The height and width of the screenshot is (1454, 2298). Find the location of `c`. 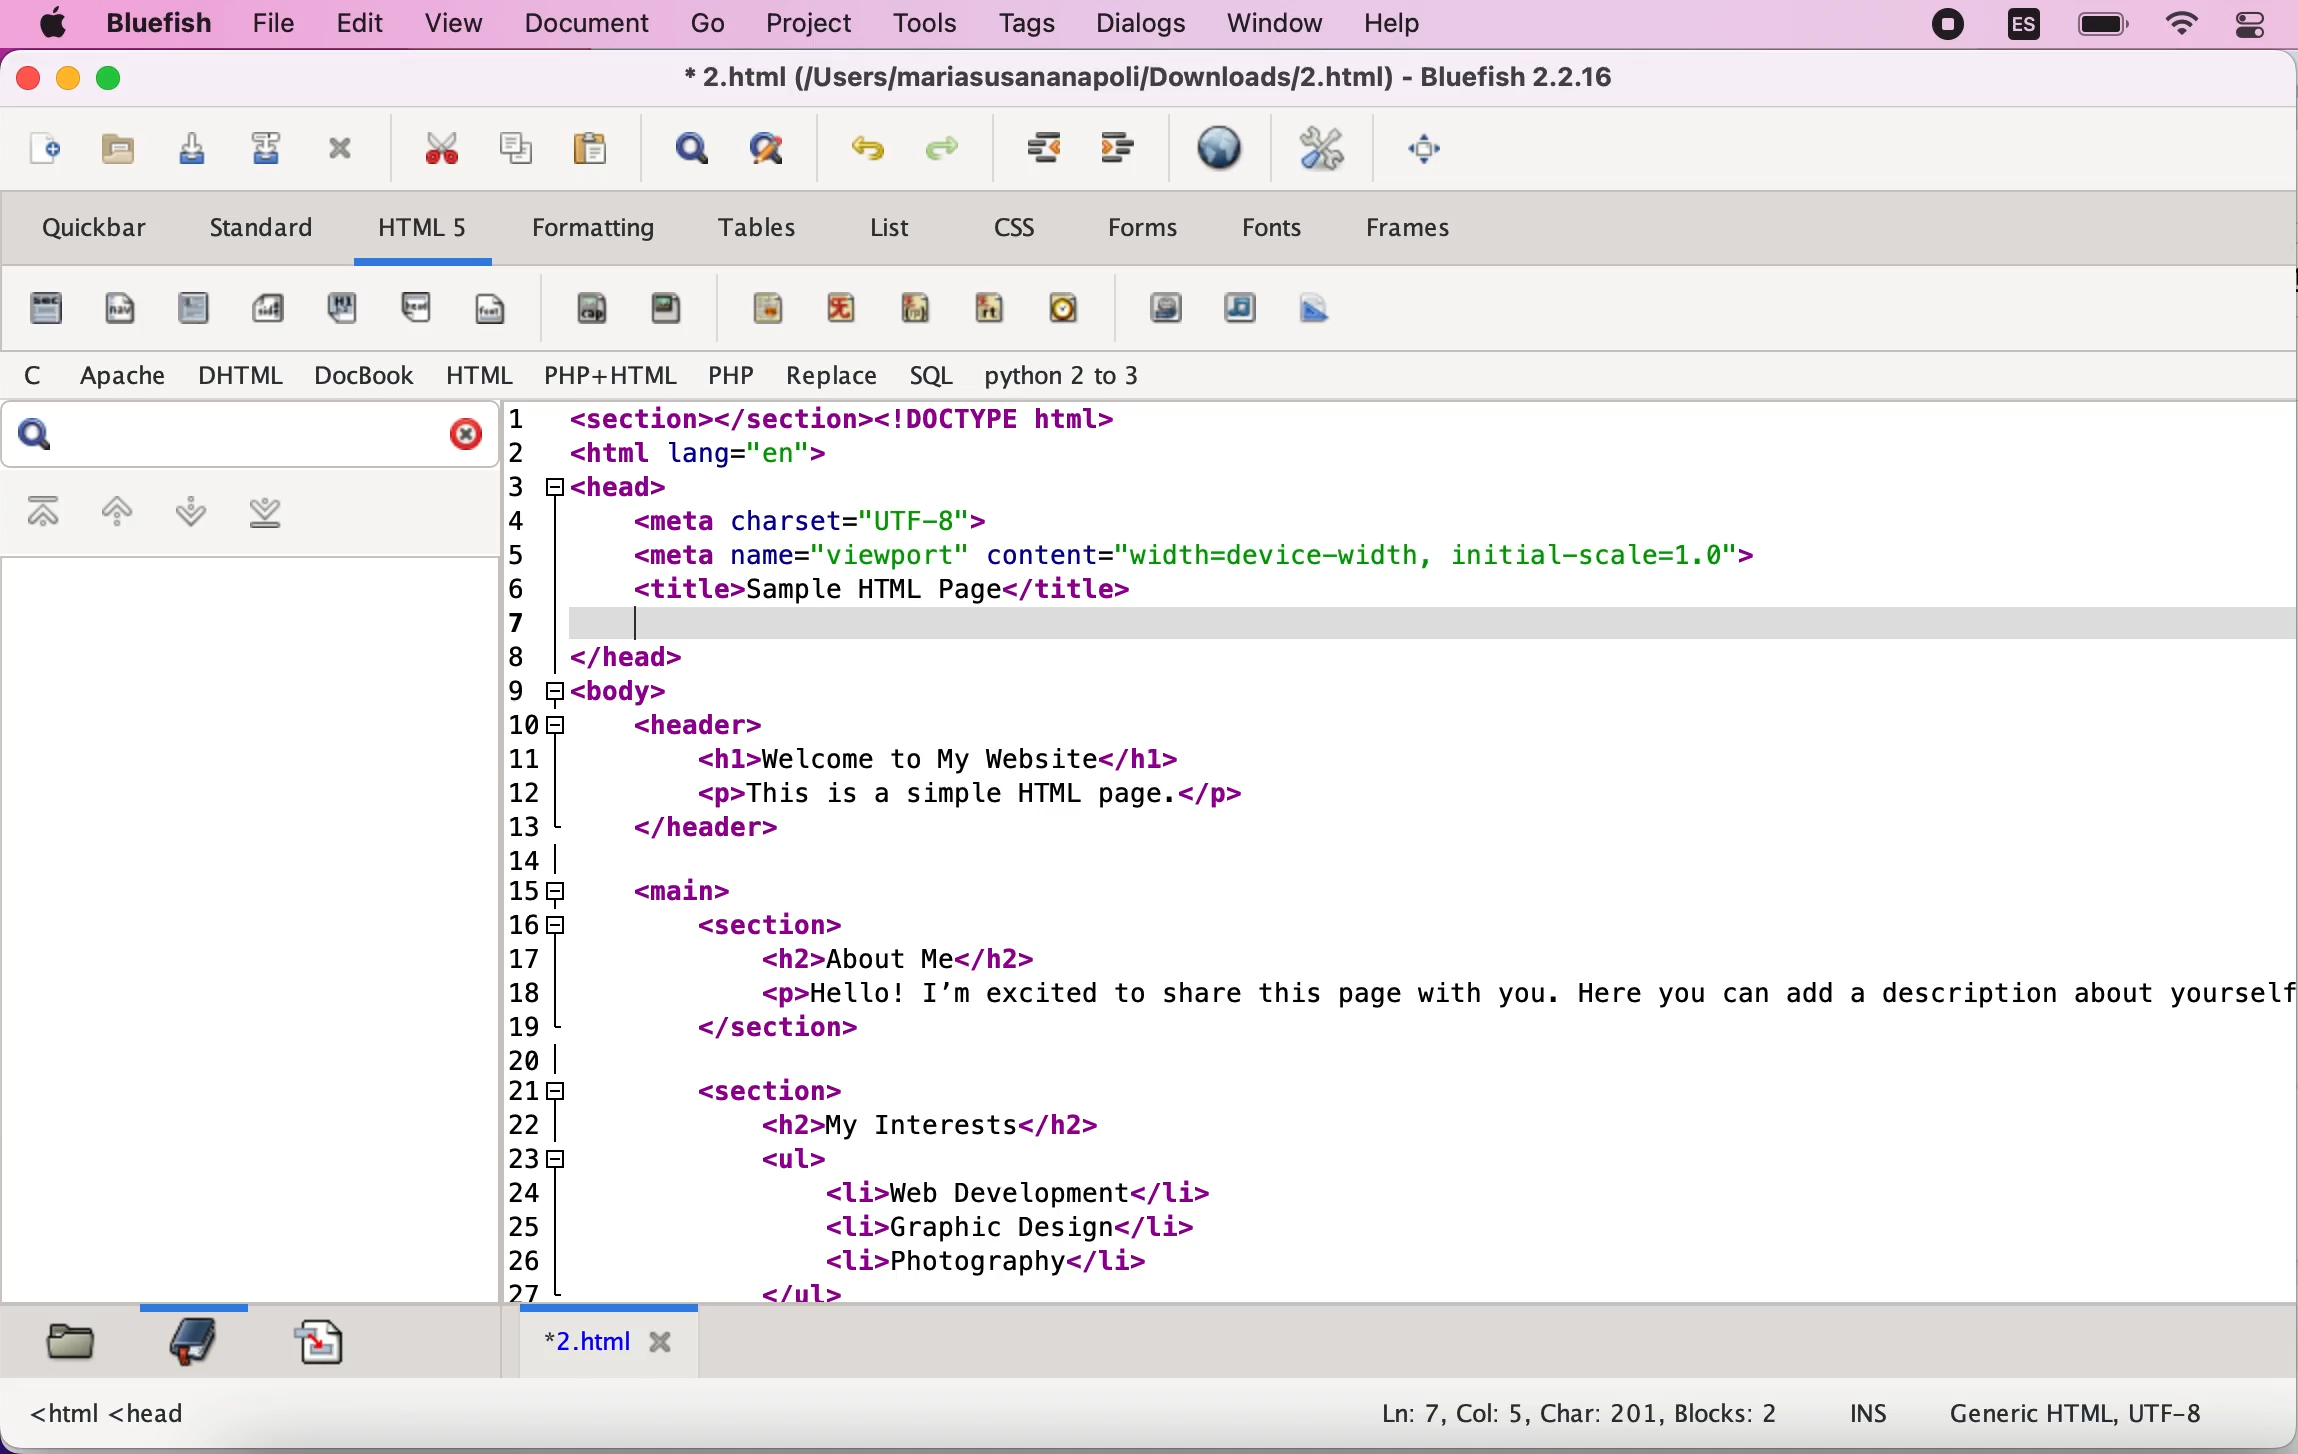

c is located at coordinates (43, 375).